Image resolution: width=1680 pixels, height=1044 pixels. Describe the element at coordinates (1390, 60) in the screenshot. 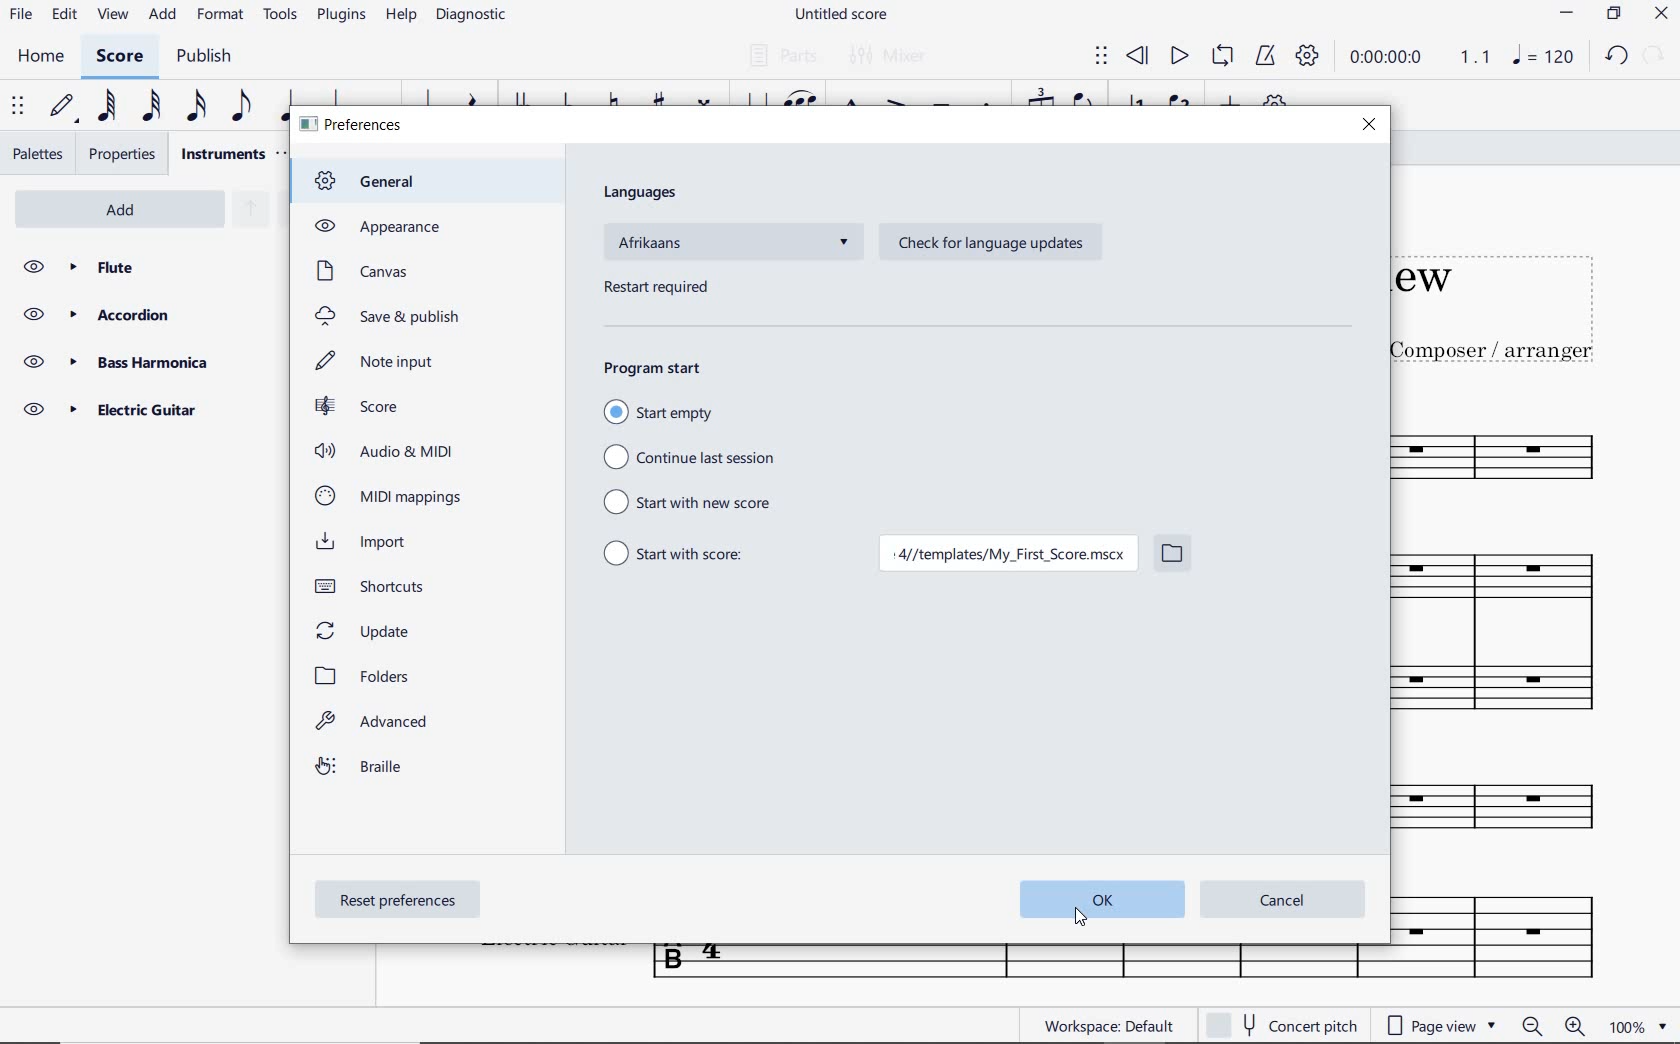

I see `playback time` at that location.